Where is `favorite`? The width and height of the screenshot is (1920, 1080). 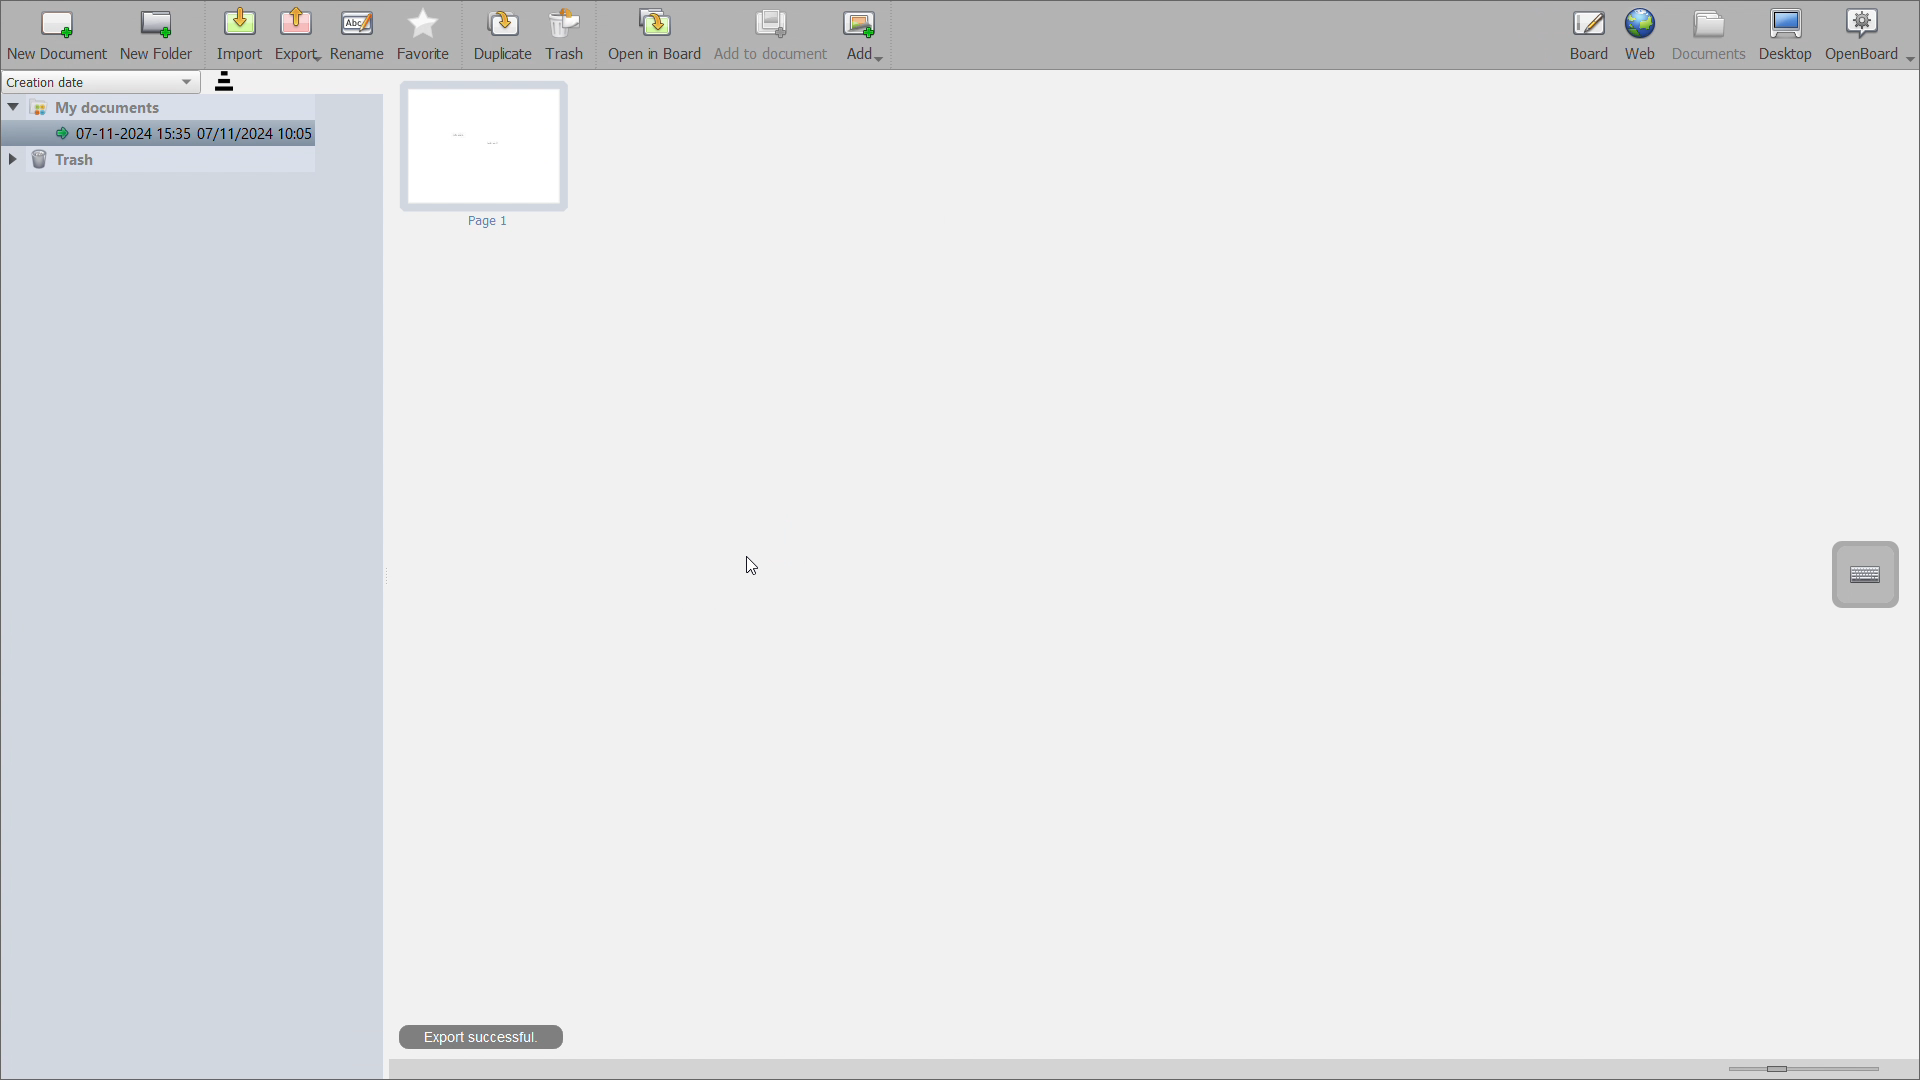 favorite is located at coordinates (424, 35).